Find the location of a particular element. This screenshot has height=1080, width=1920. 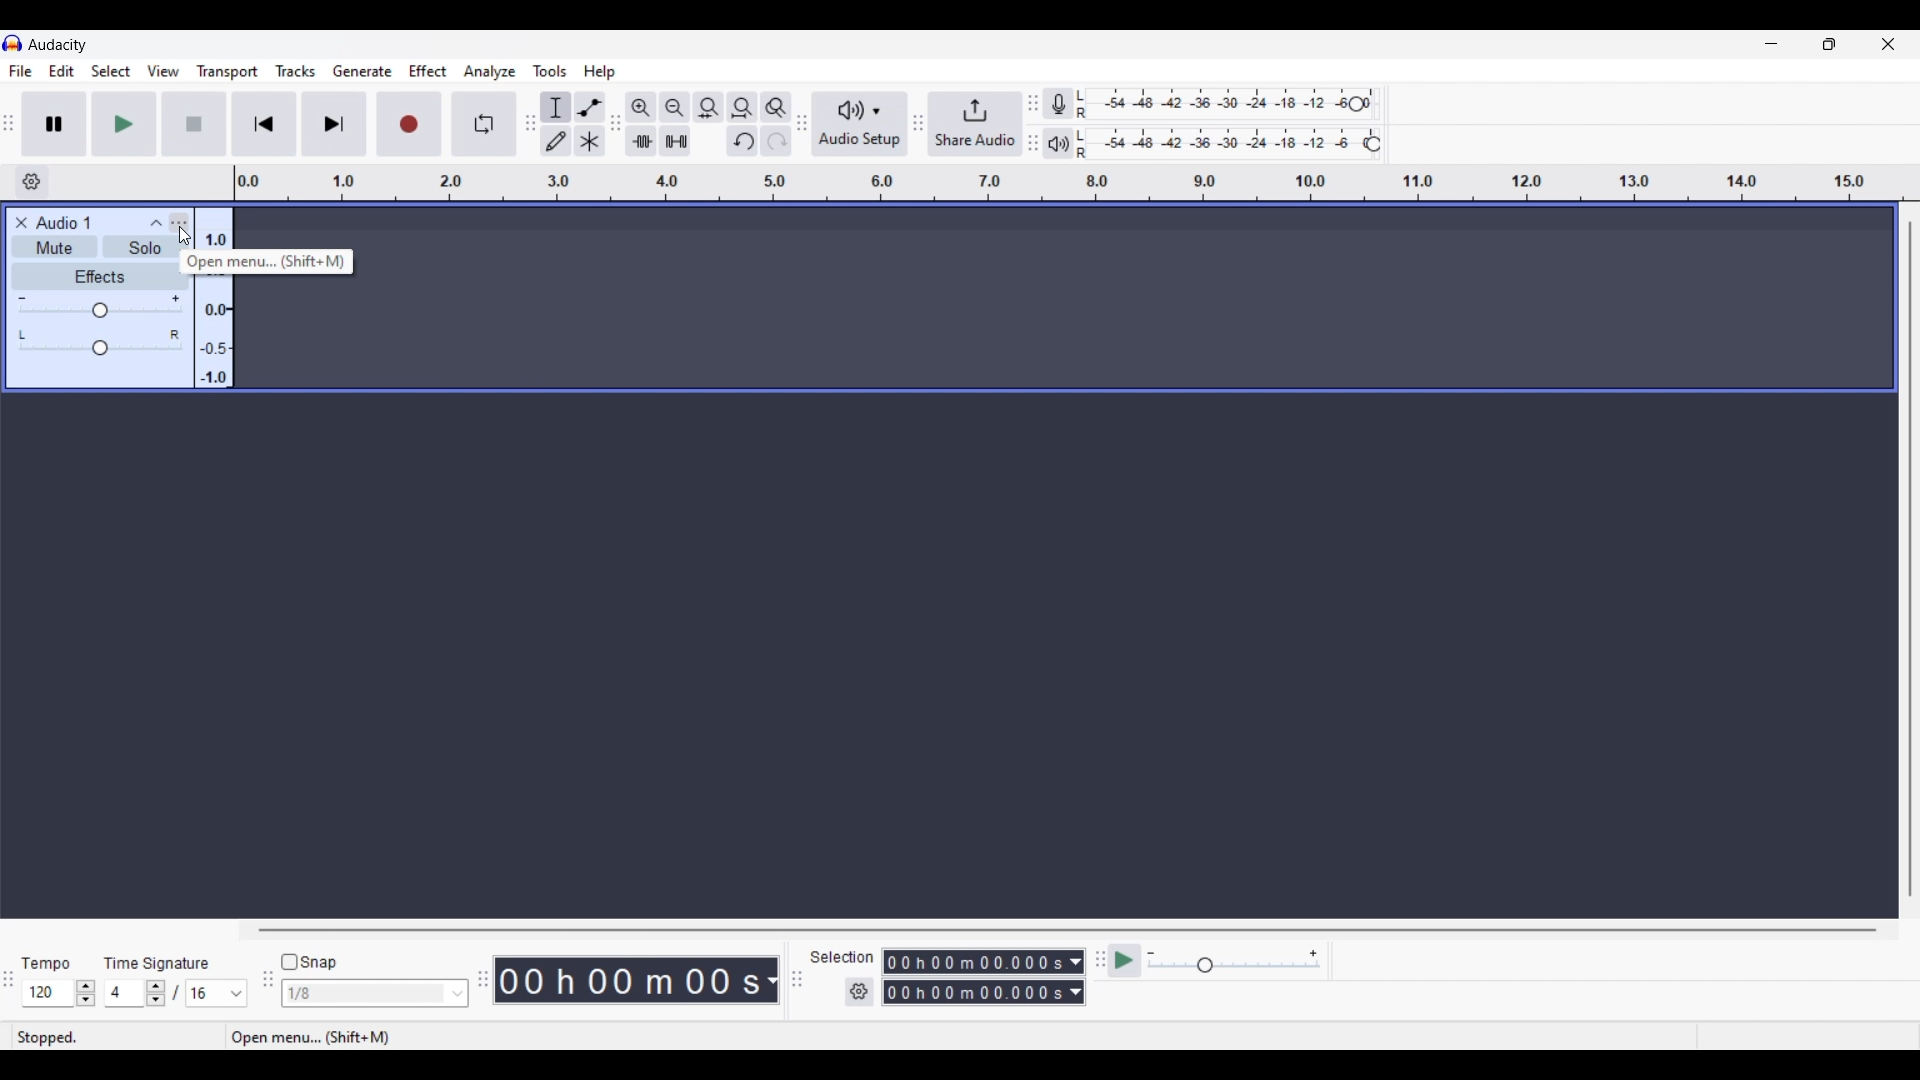

Pan extreme left is located at coordinates (21, 335).